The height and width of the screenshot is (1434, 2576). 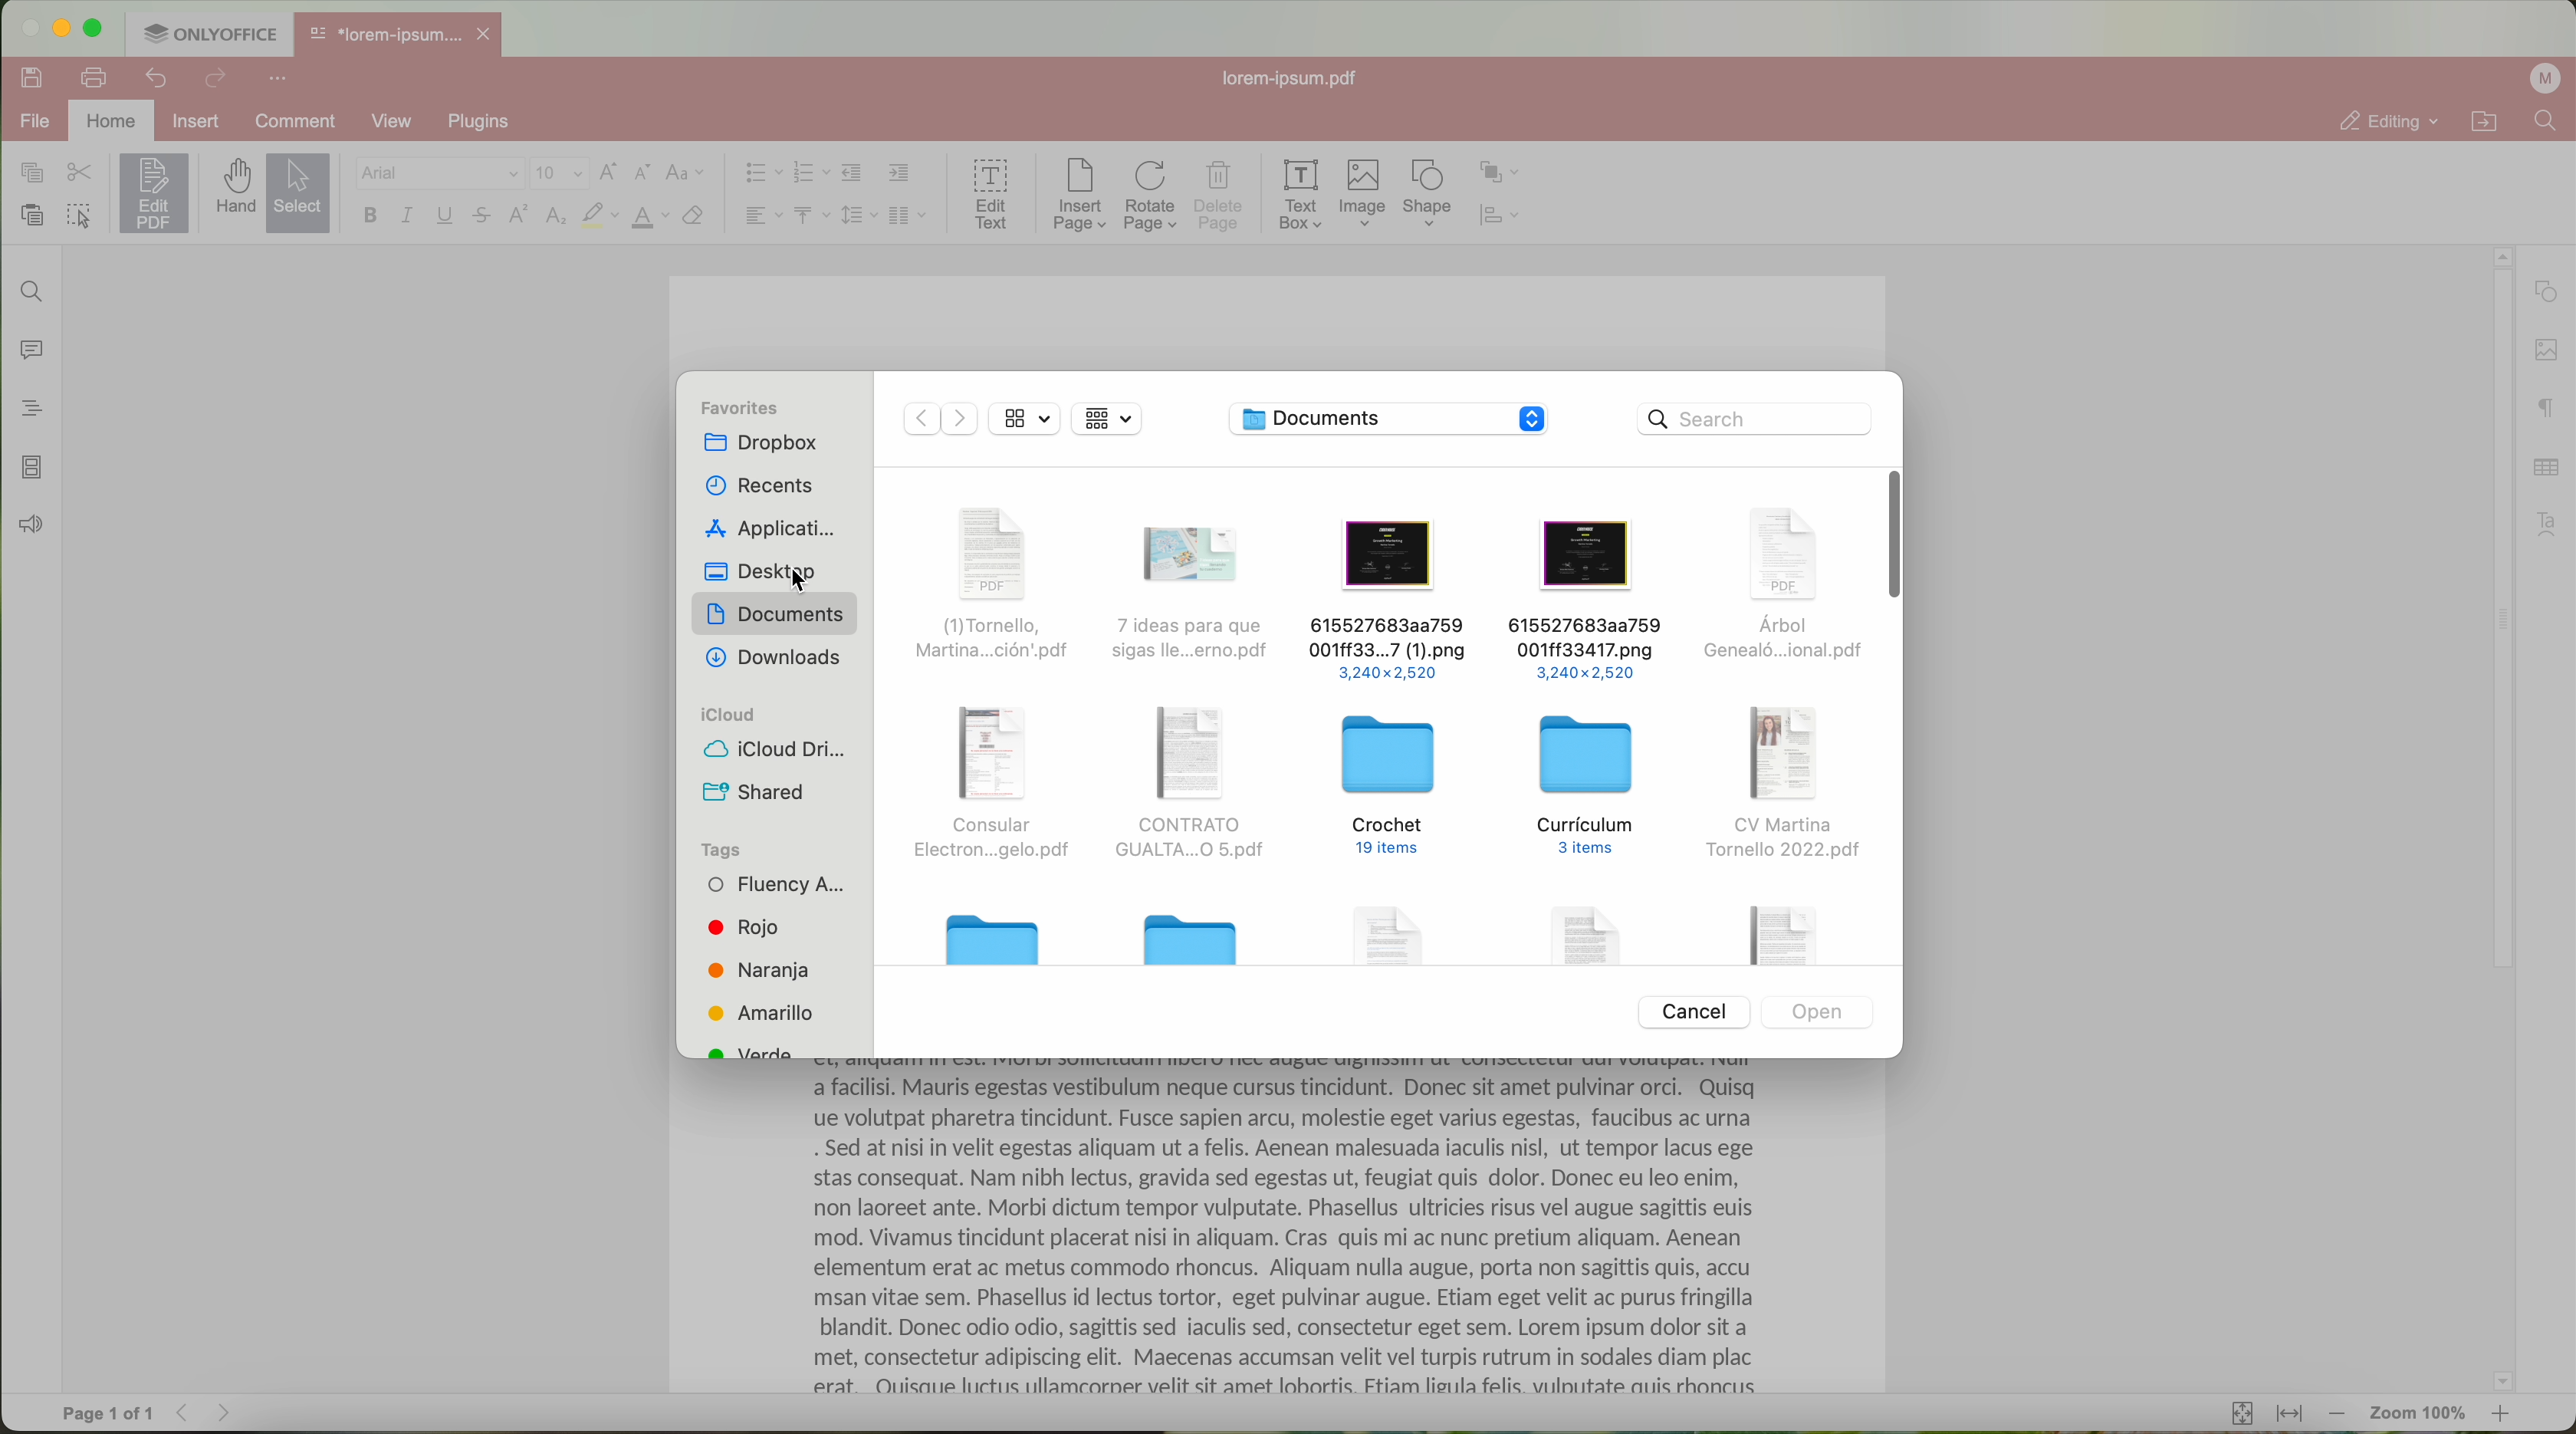 I want to click on subscript, so click(x=558, y=217).